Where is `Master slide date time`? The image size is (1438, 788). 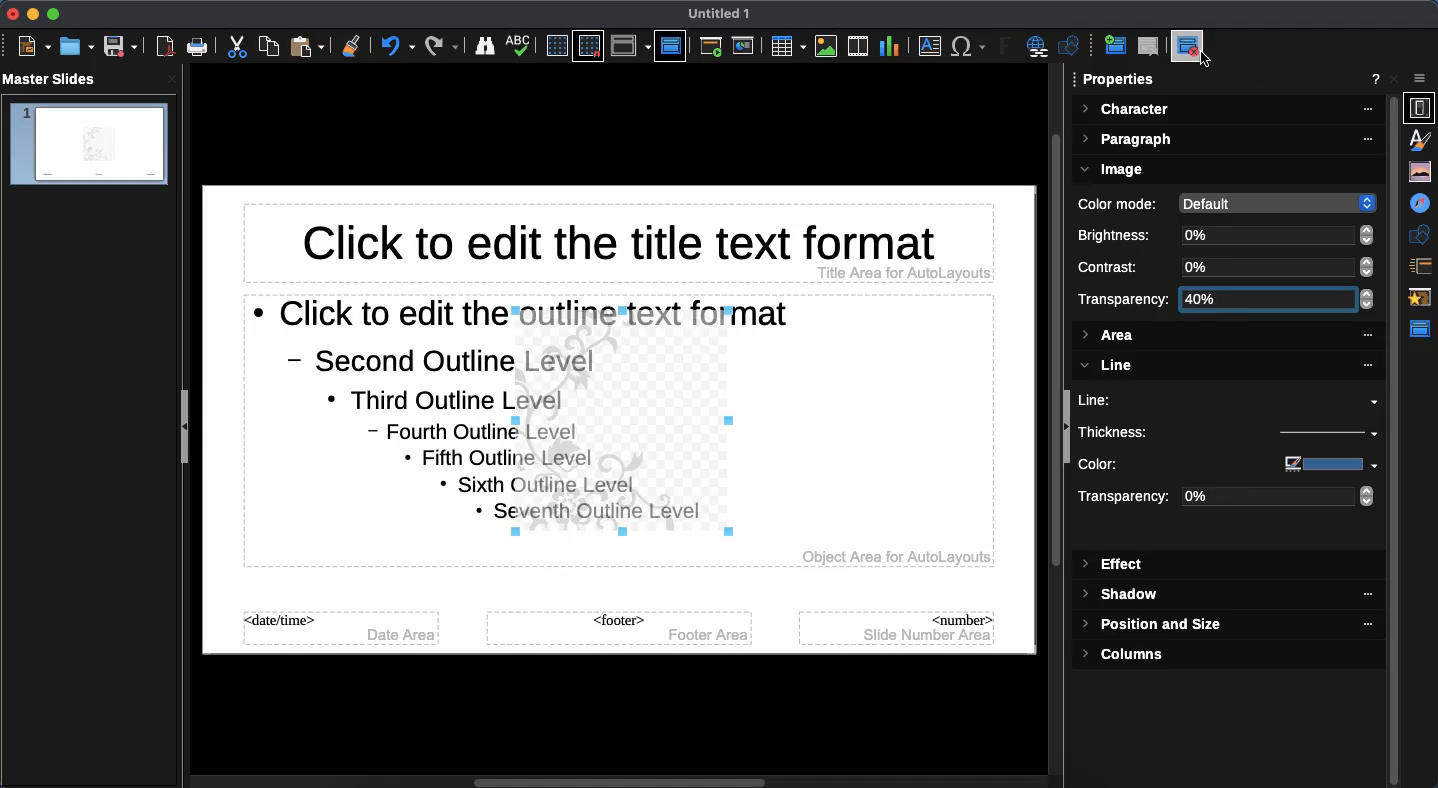 Master slide date time is located at coordinates (342, 632).